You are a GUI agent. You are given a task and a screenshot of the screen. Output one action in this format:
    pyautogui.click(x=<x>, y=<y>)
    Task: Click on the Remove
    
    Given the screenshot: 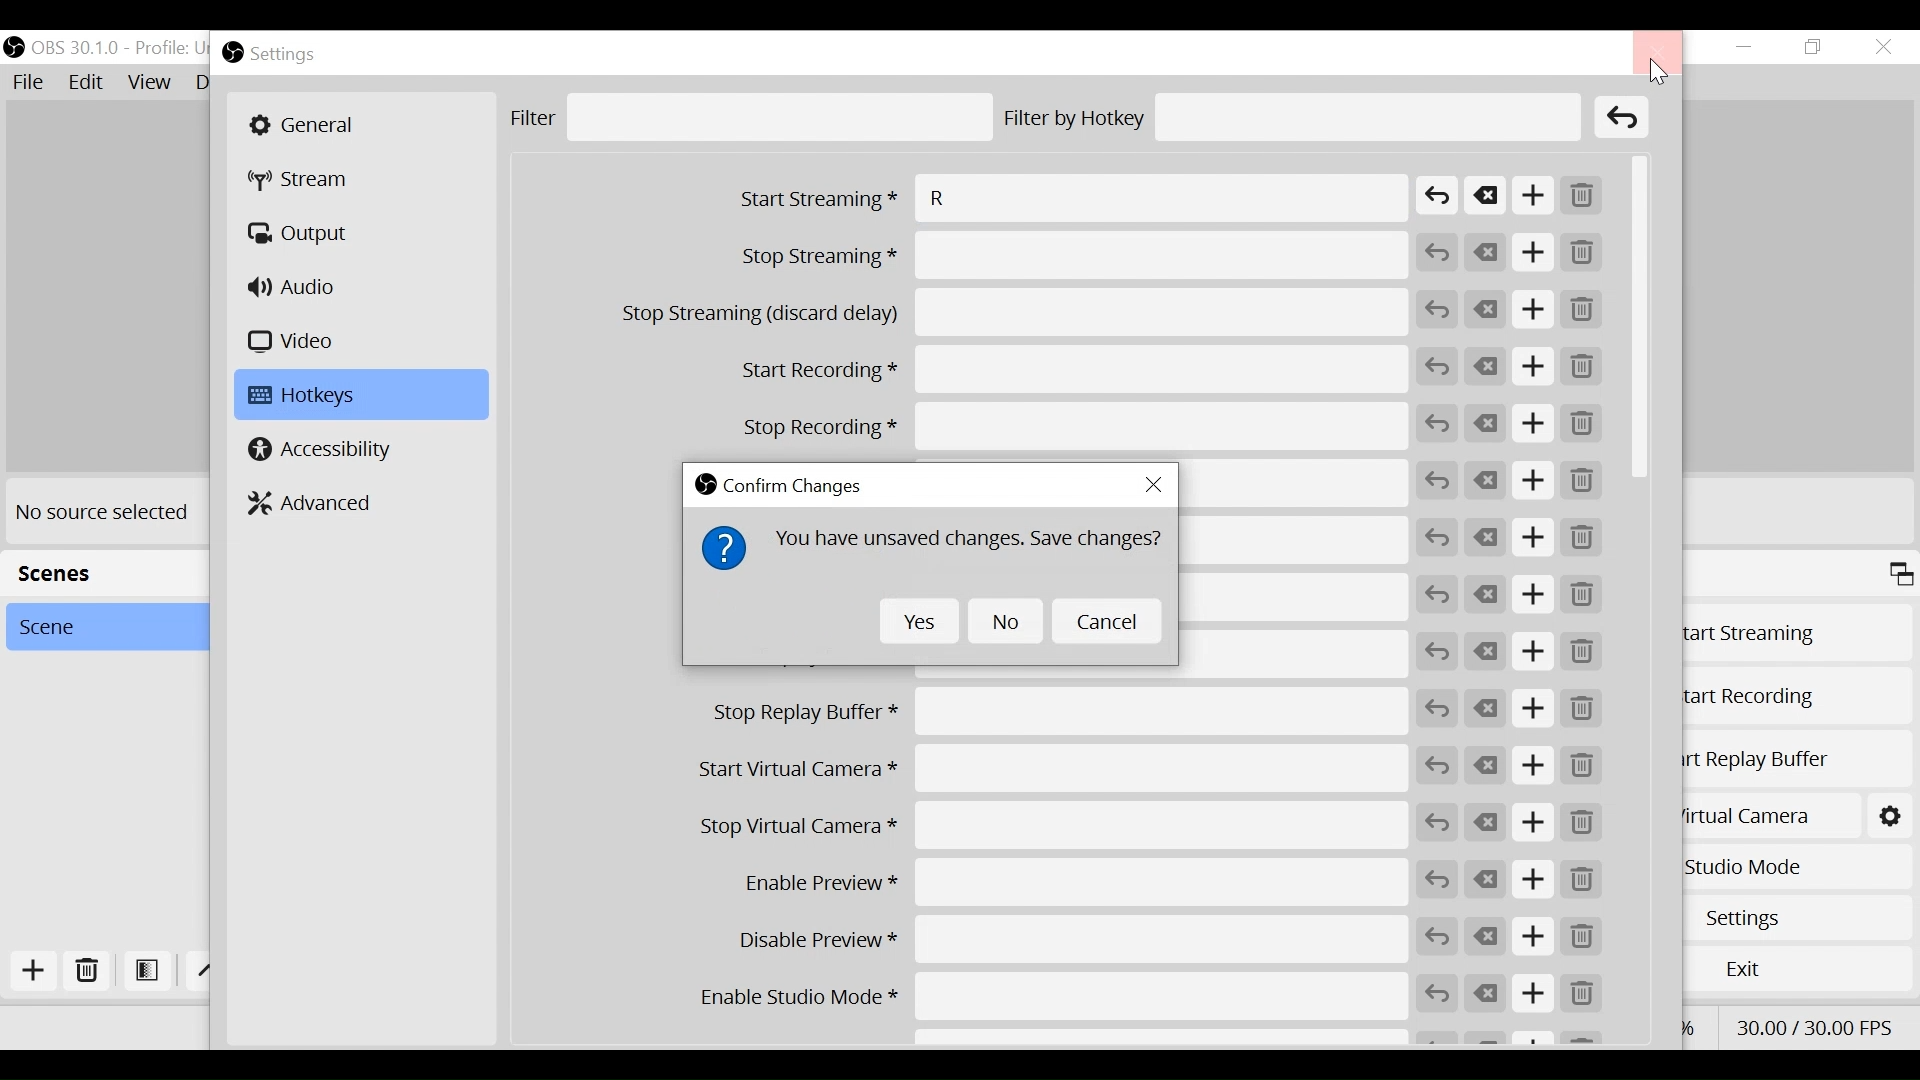 What is the action you would take?
    pyautogui.click(x=1586, y=367)
    